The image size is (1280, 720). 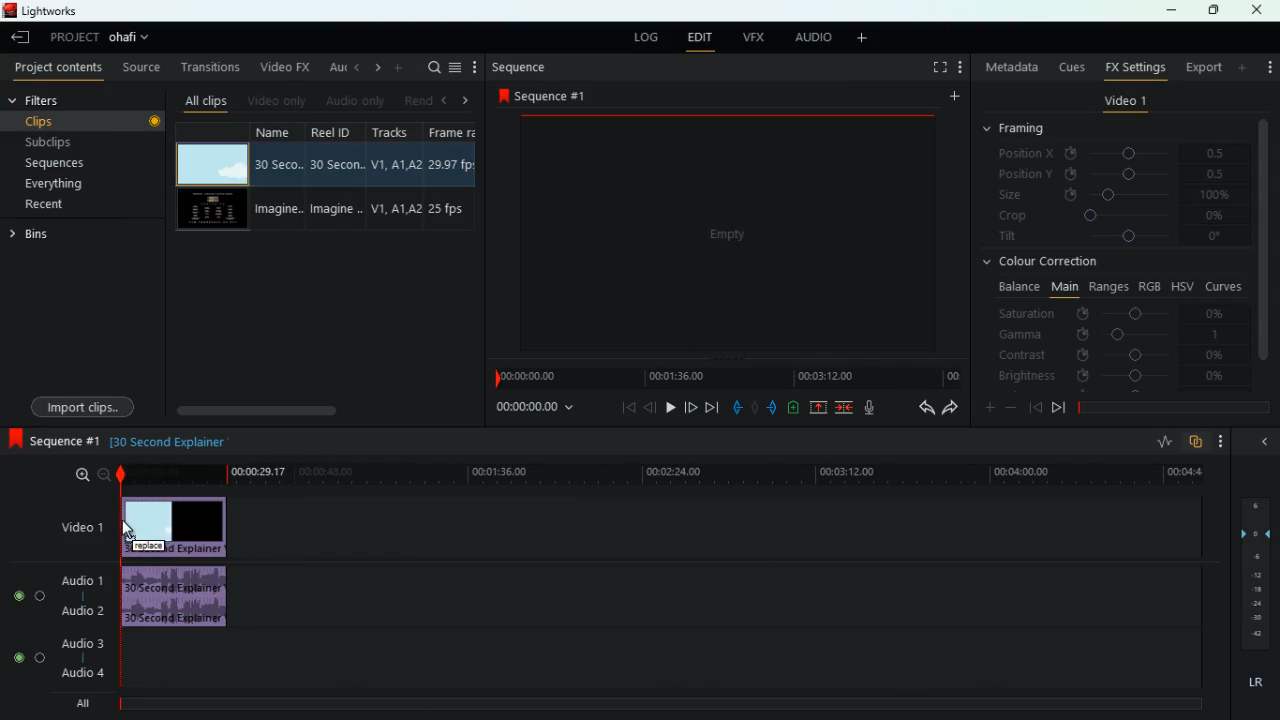 I want to click on position y, so click(x=1121, y=173).